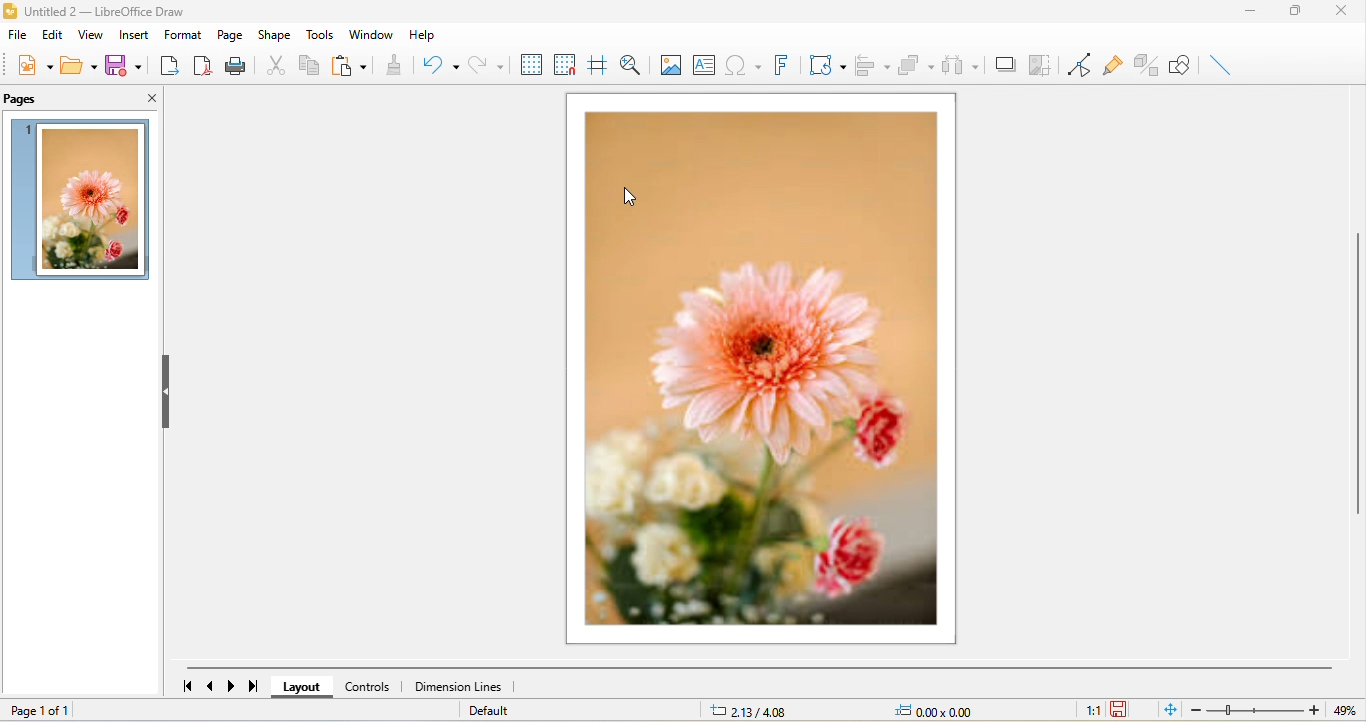 Image resolution: width=1366 pixels, height=722 pixels. What do you see at coordinates (272, 64) in the screenshot?
I see `cut` at bounding box center [272, 64].